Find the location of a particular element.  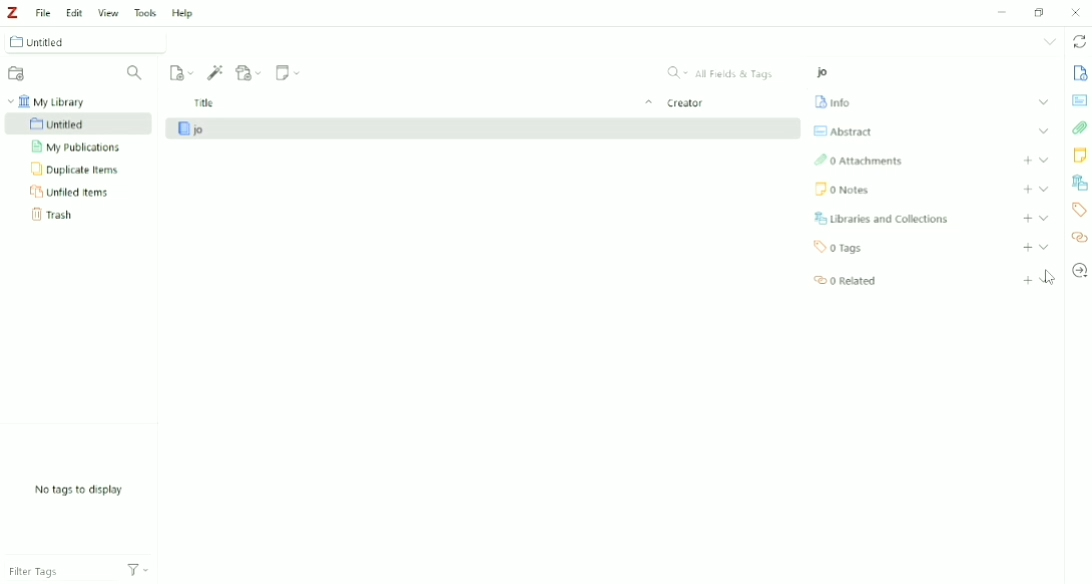

Actions is located at coordinates (137, 572).